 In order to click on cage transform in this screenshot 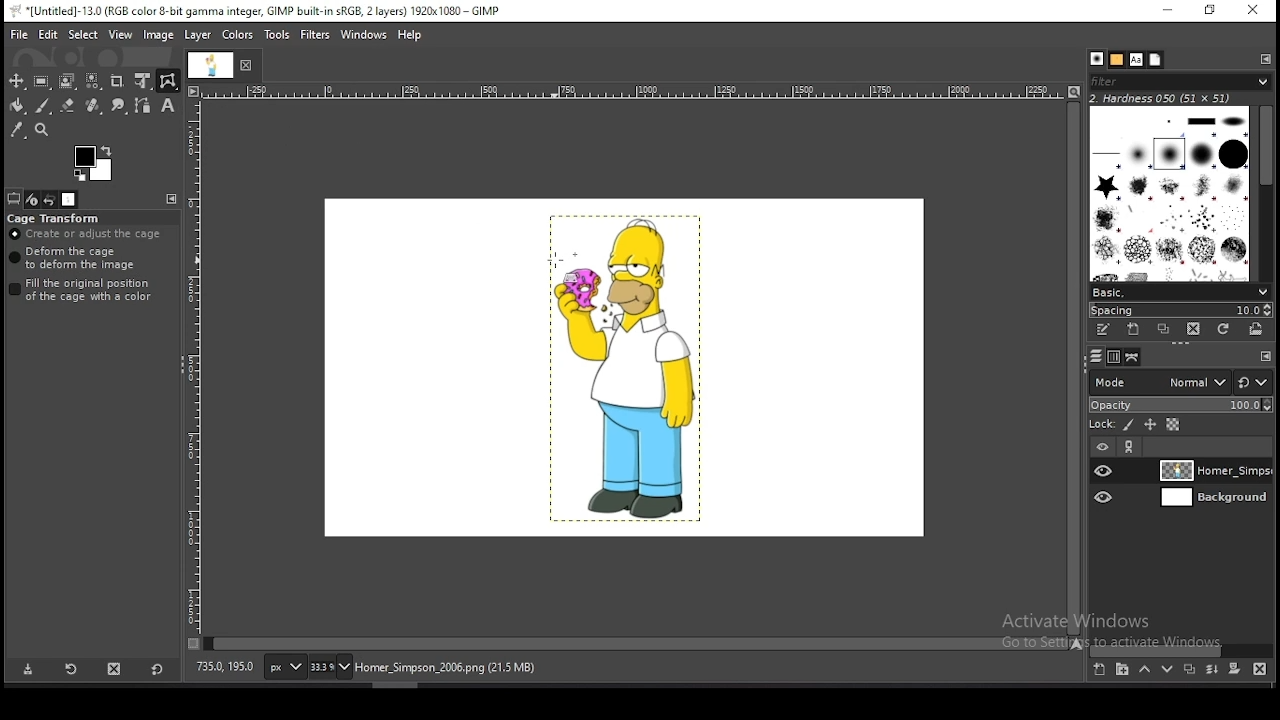, I will do `click(55, 218)`.